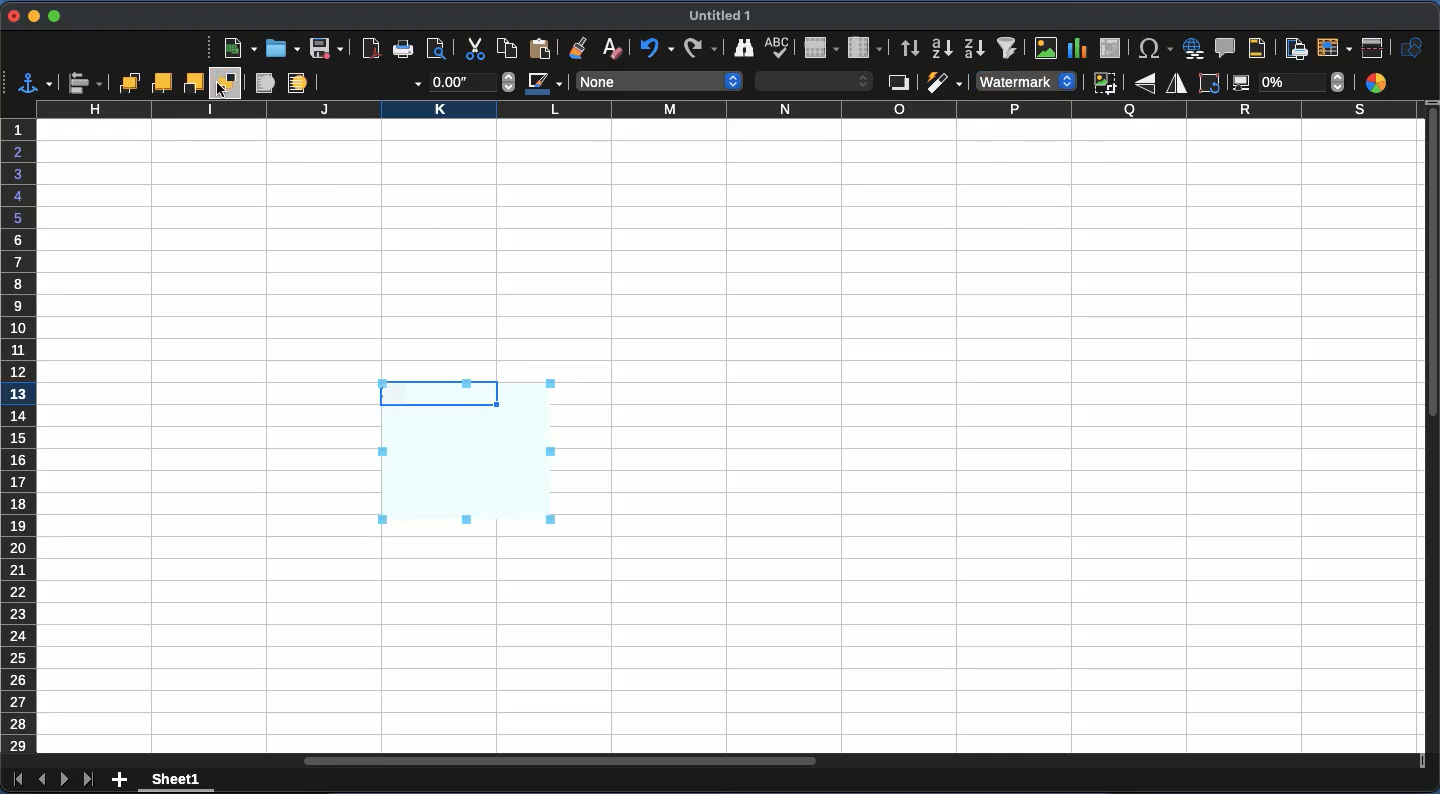 Image resolution: width=1440 pixels, height=794 pixels. I want to click on row, so click(821, 49).